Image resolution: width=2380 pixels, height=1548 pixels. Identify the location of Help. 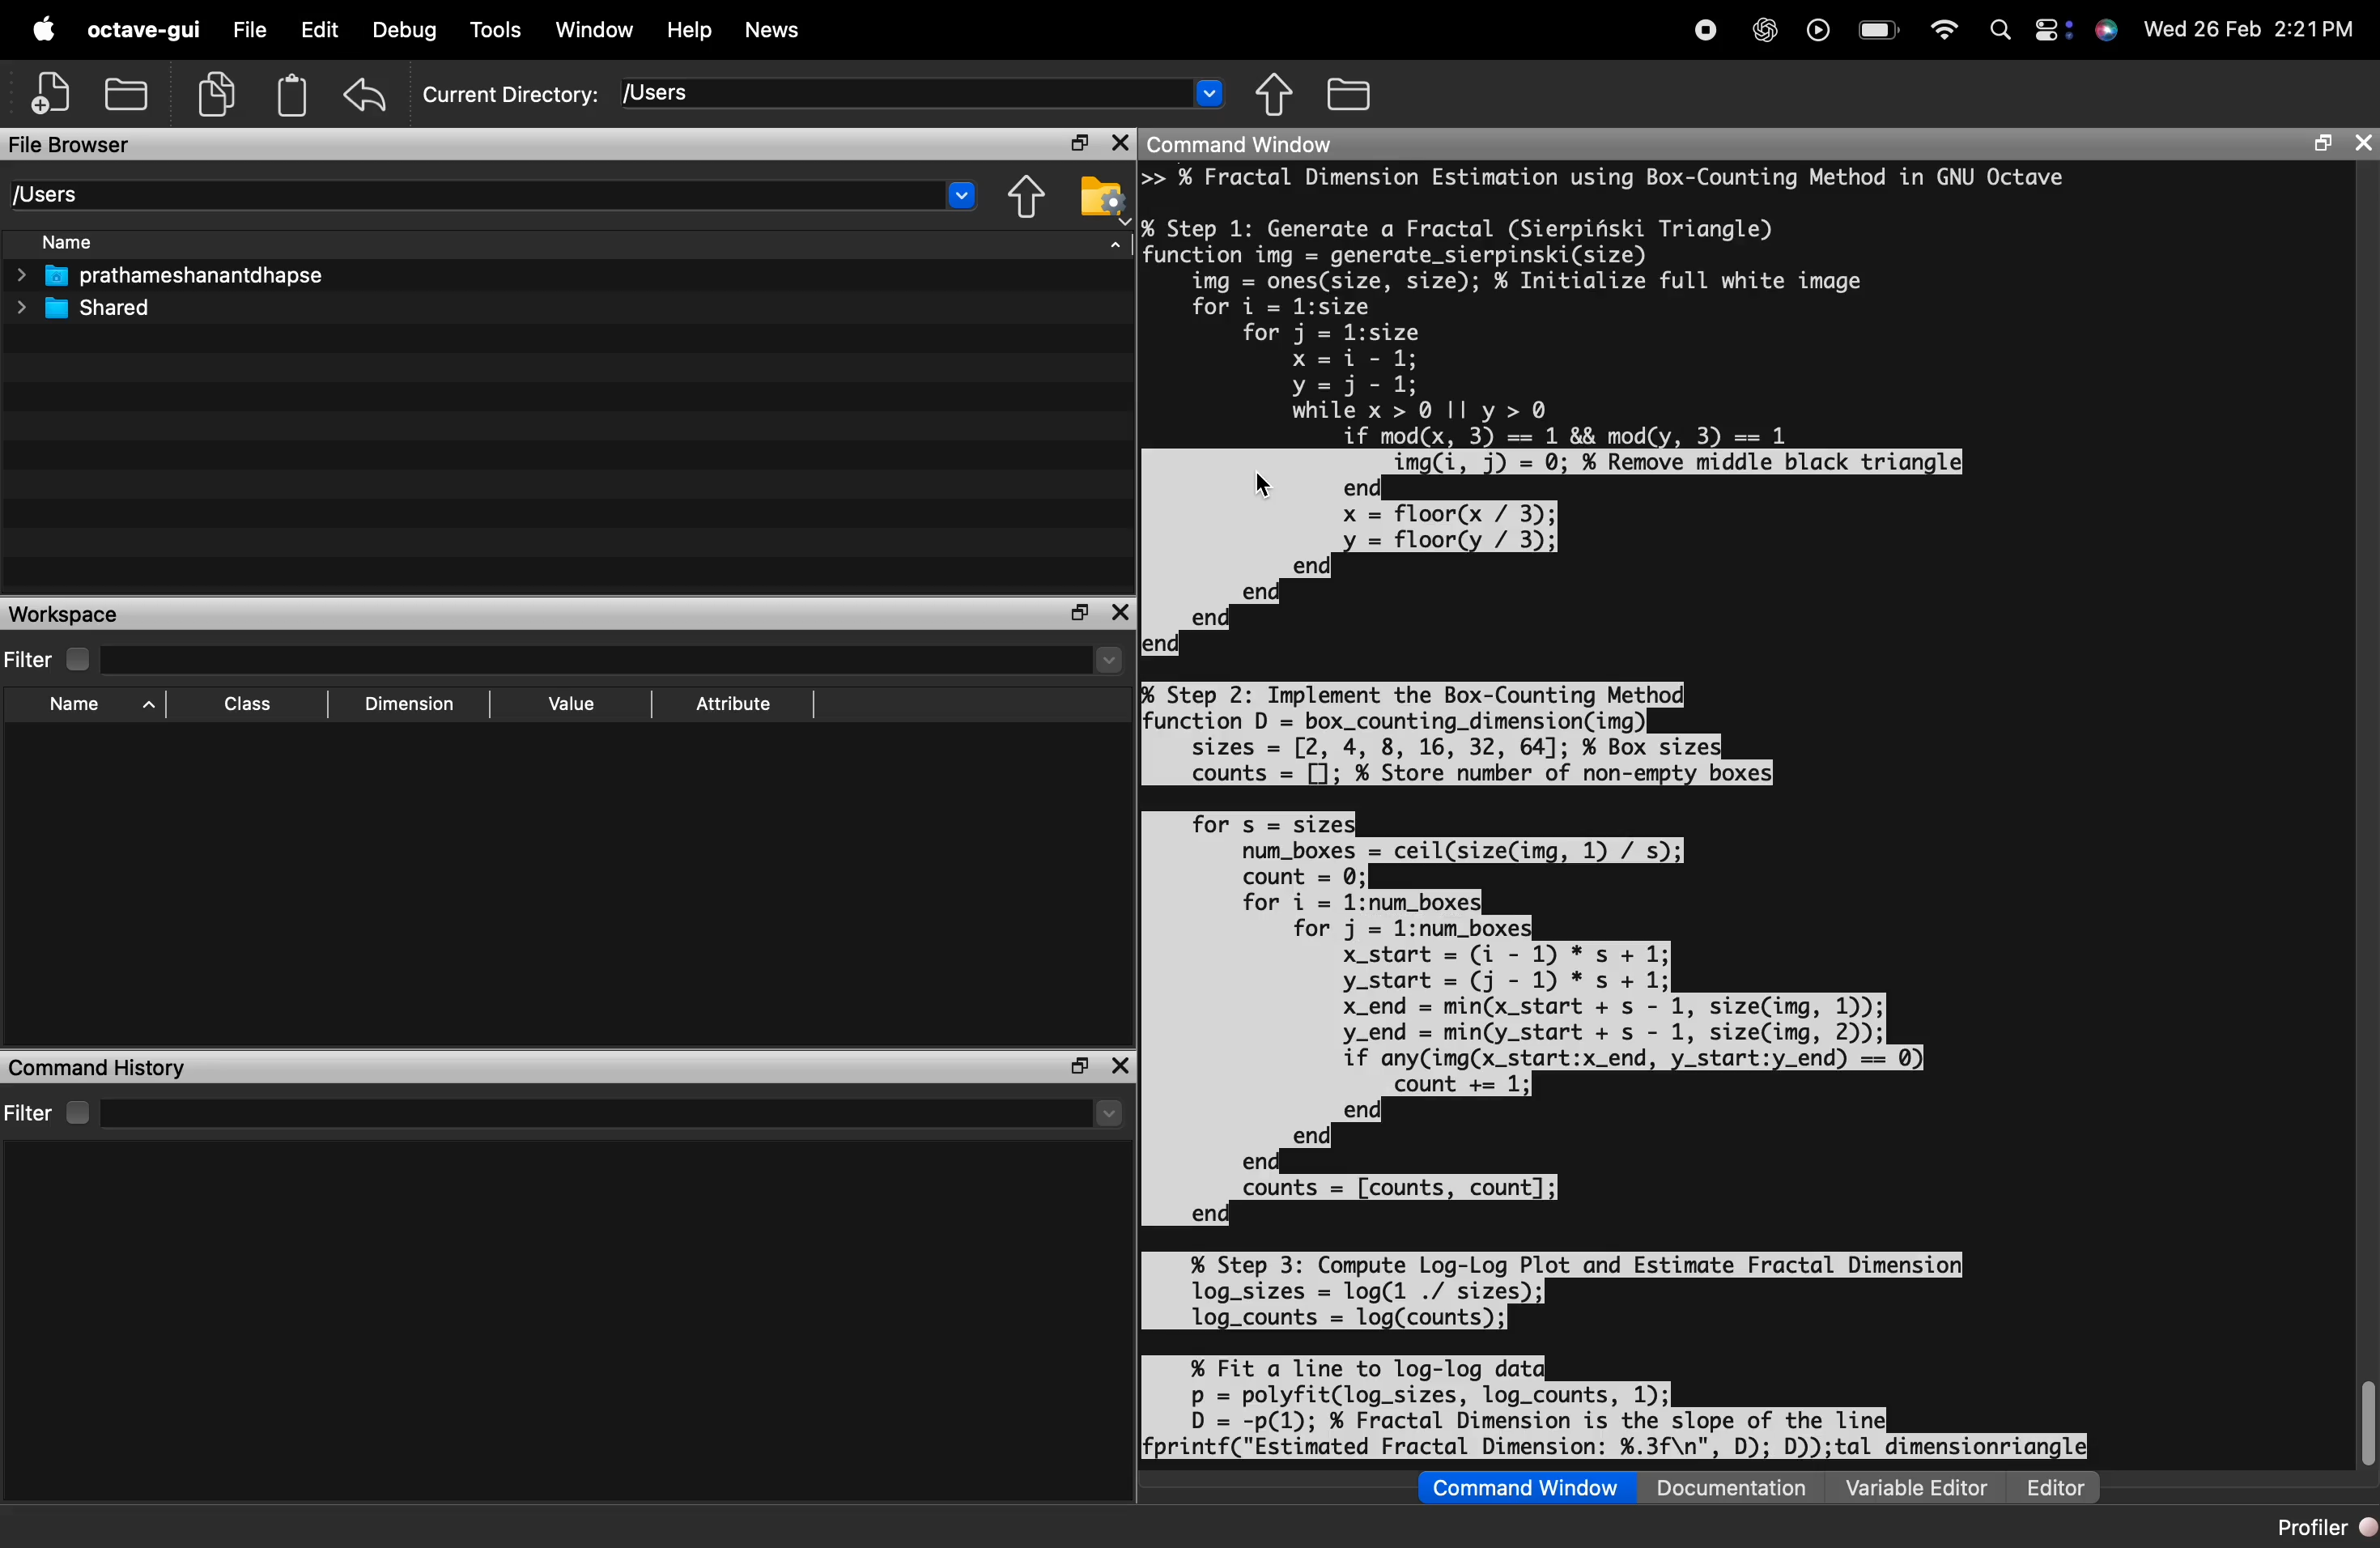
(692, 30).